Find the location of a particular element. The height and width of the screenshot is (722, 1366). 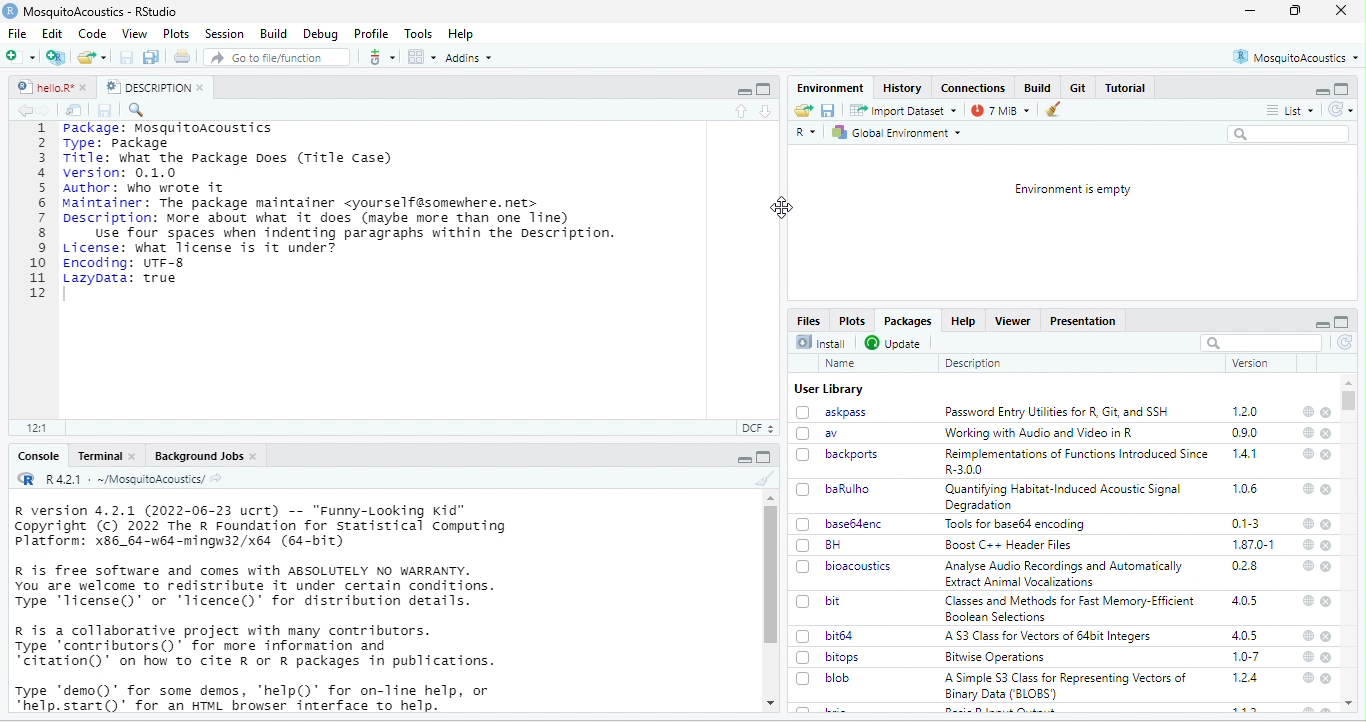

Global Environment is located at coordinates (901, 132).